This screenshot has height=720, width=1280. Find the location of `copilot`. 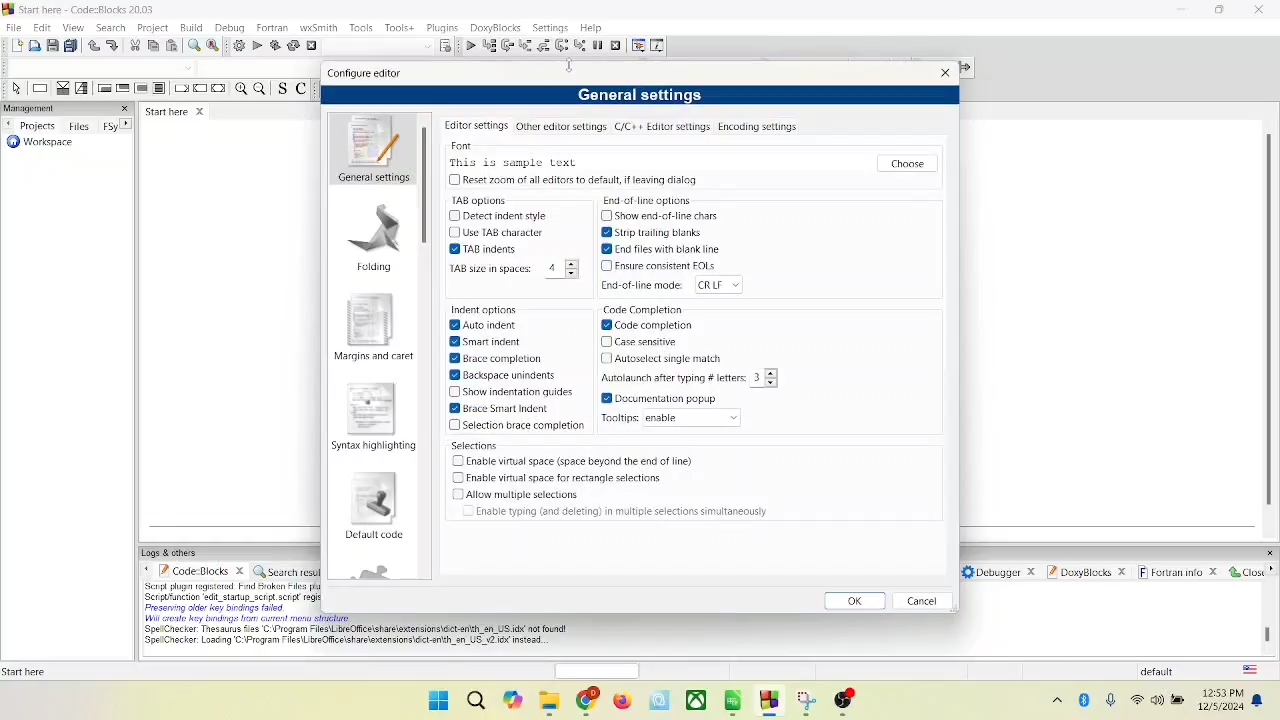

copilot is located at coordinates (514, 702).